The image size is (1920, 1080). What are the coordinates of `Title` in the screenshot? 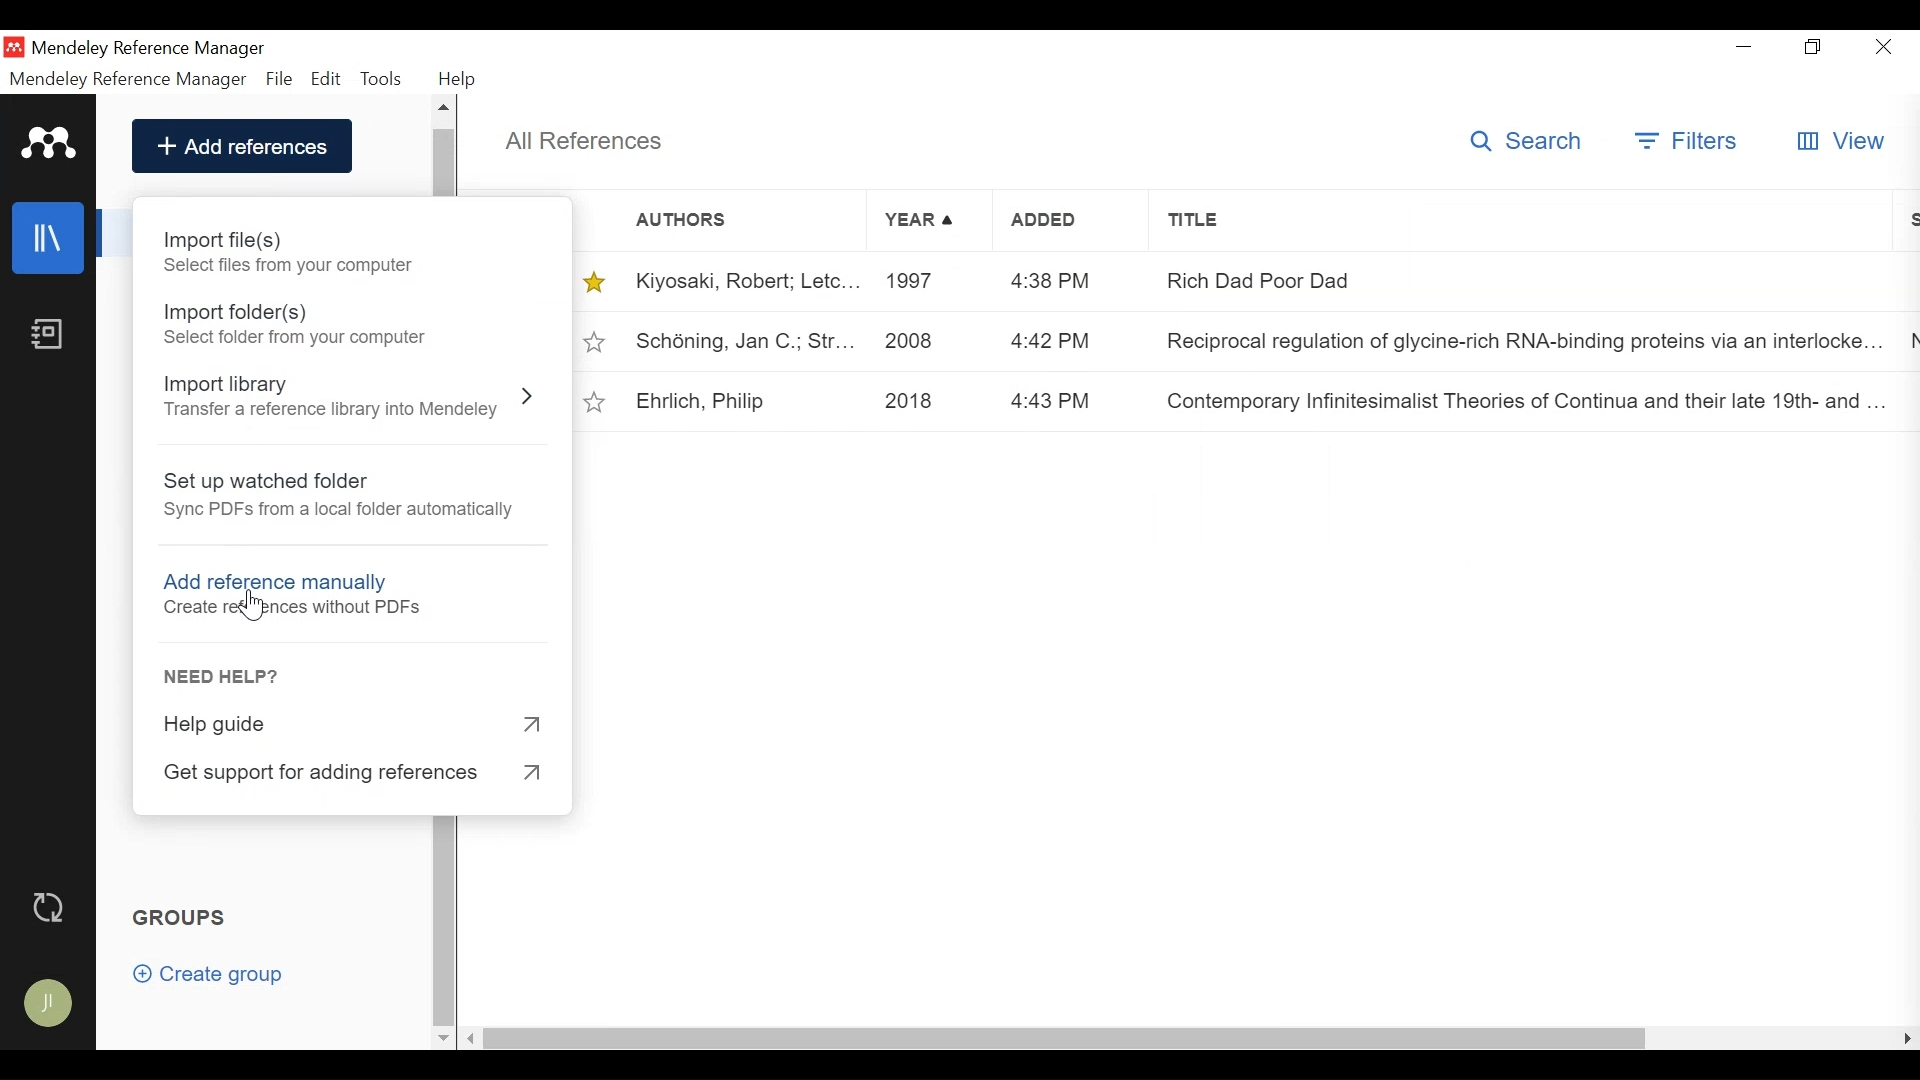 It's located at (1515, 226).